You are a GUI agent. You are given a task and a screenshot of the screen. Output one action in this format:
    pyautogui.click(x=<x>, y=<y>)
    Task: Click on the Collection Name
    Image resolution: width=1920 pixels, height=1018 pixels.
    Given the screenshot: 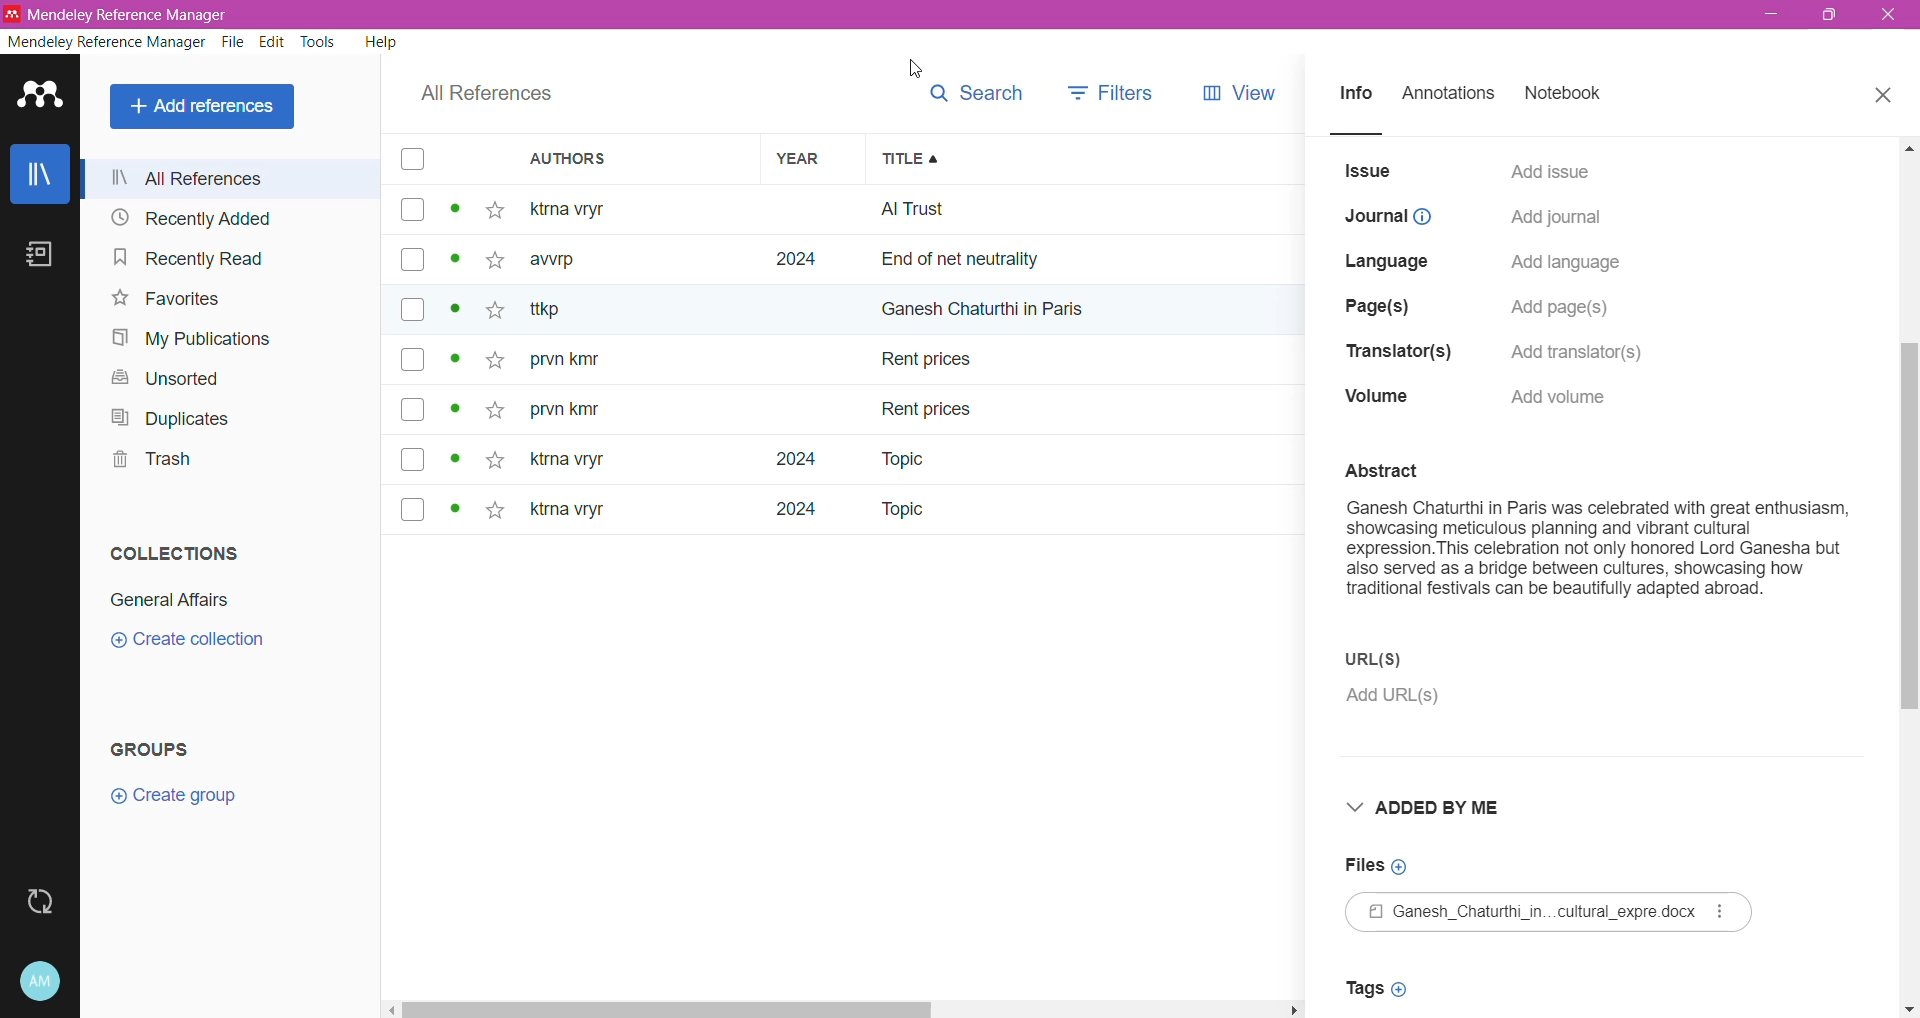 What is the action you would take?
    pyautogui.click(x=174, y=597)
    